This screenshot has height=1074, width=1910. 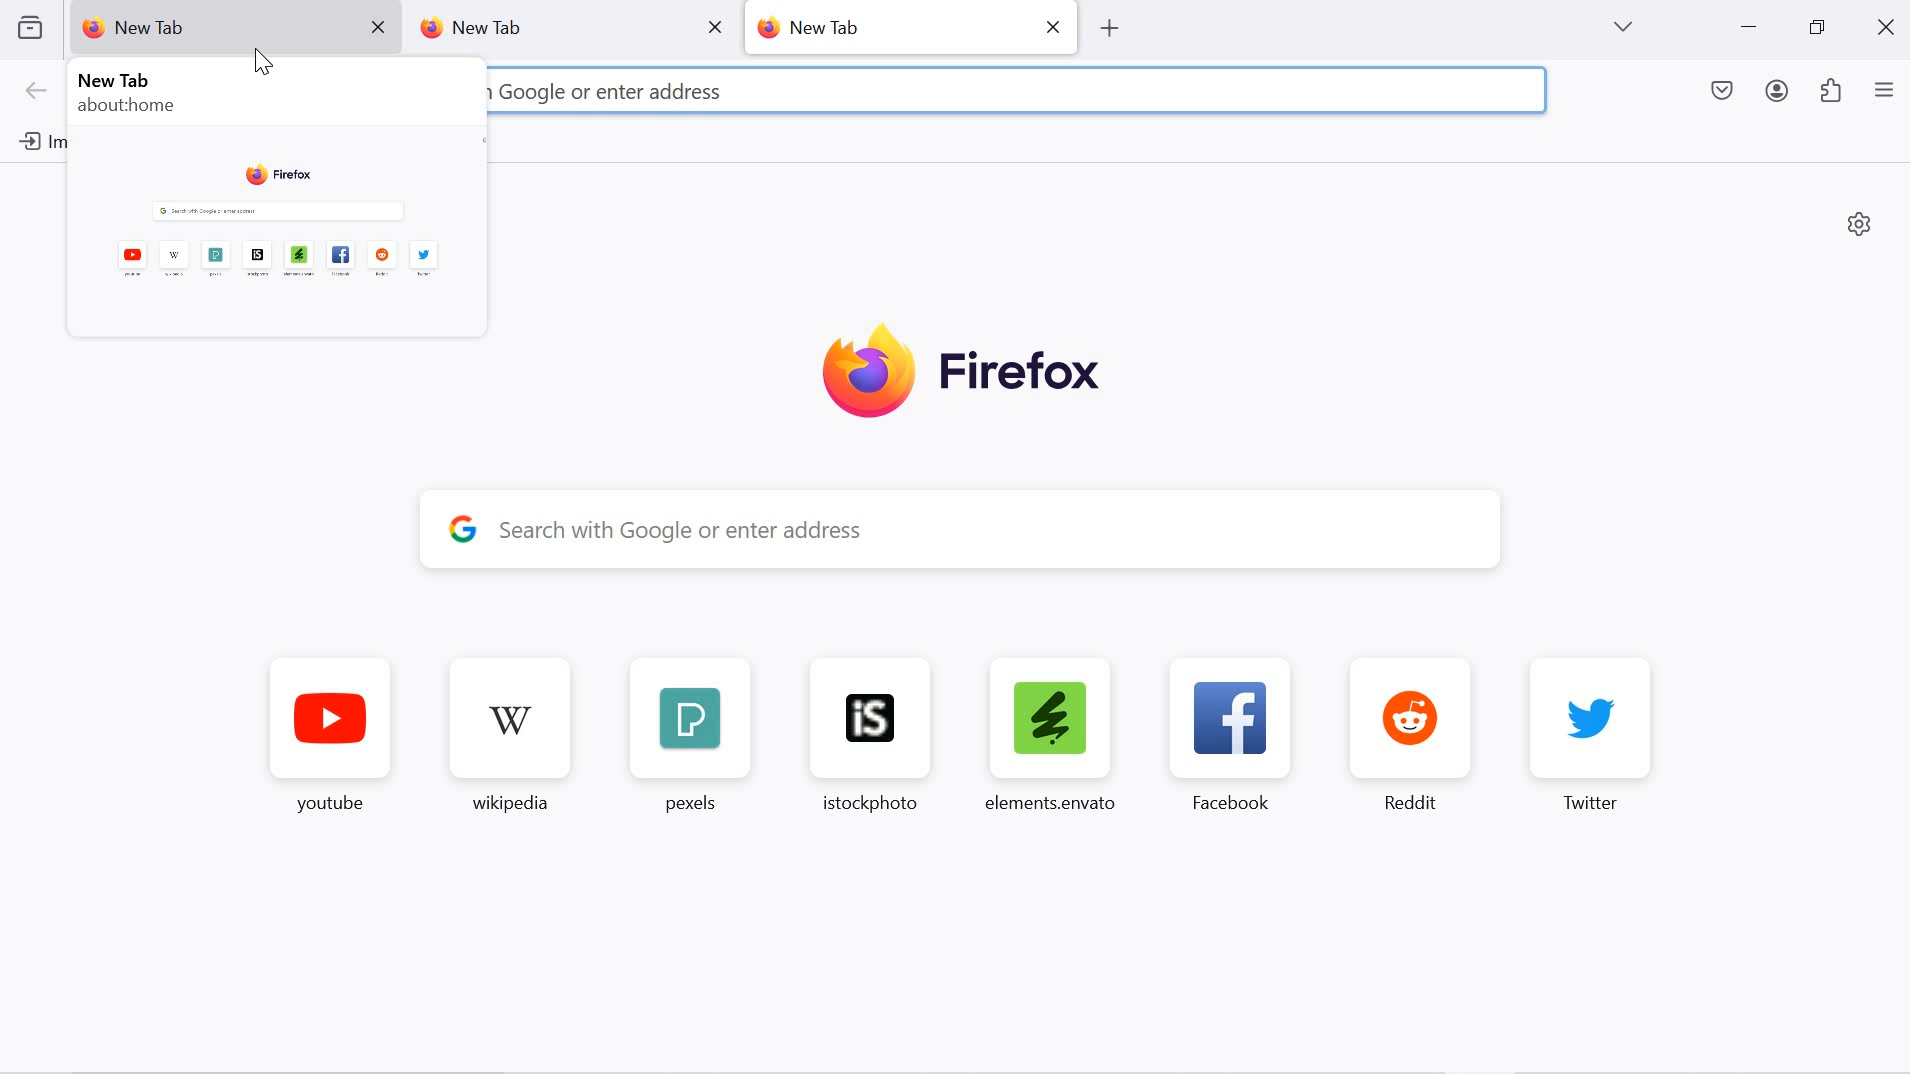 What do you see at coordinates (29, 27) in the screenshot?
I see `view recent browsing across devices and windows` at bounding box center [29, 27].